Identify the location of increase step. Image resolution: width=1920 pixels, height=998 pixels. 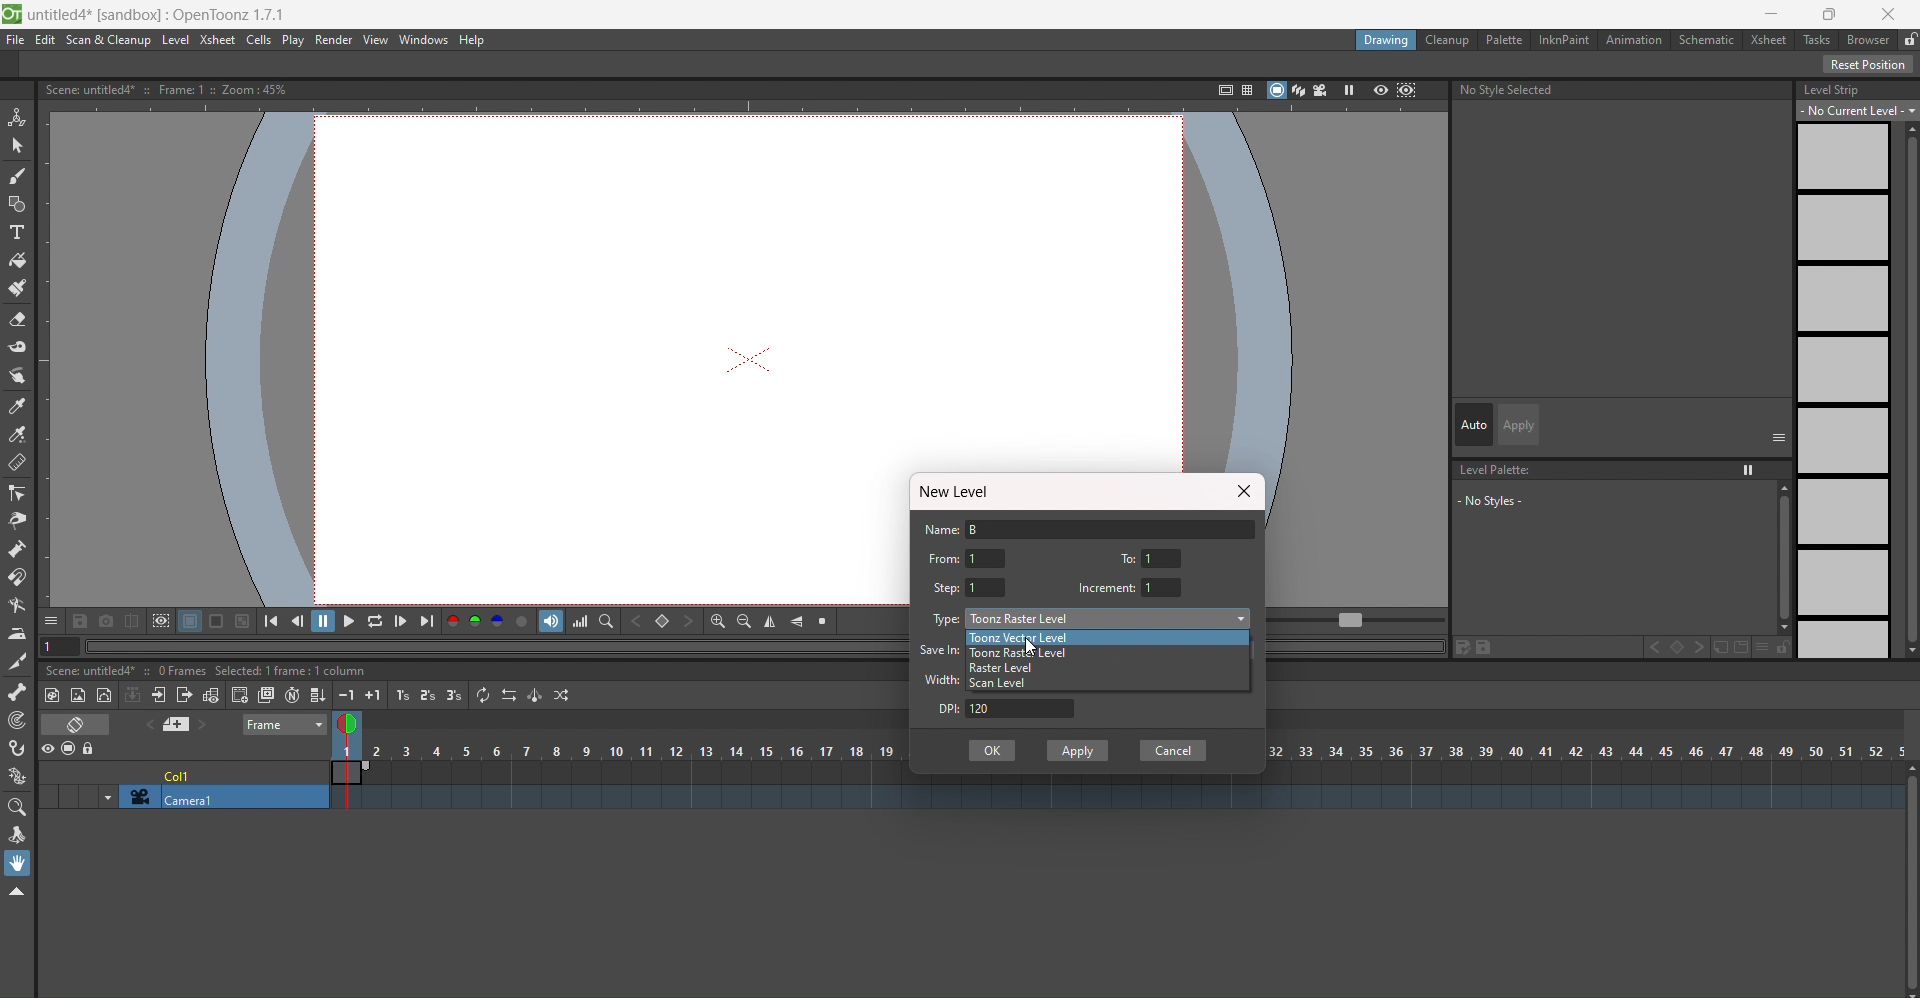
(400, 695).